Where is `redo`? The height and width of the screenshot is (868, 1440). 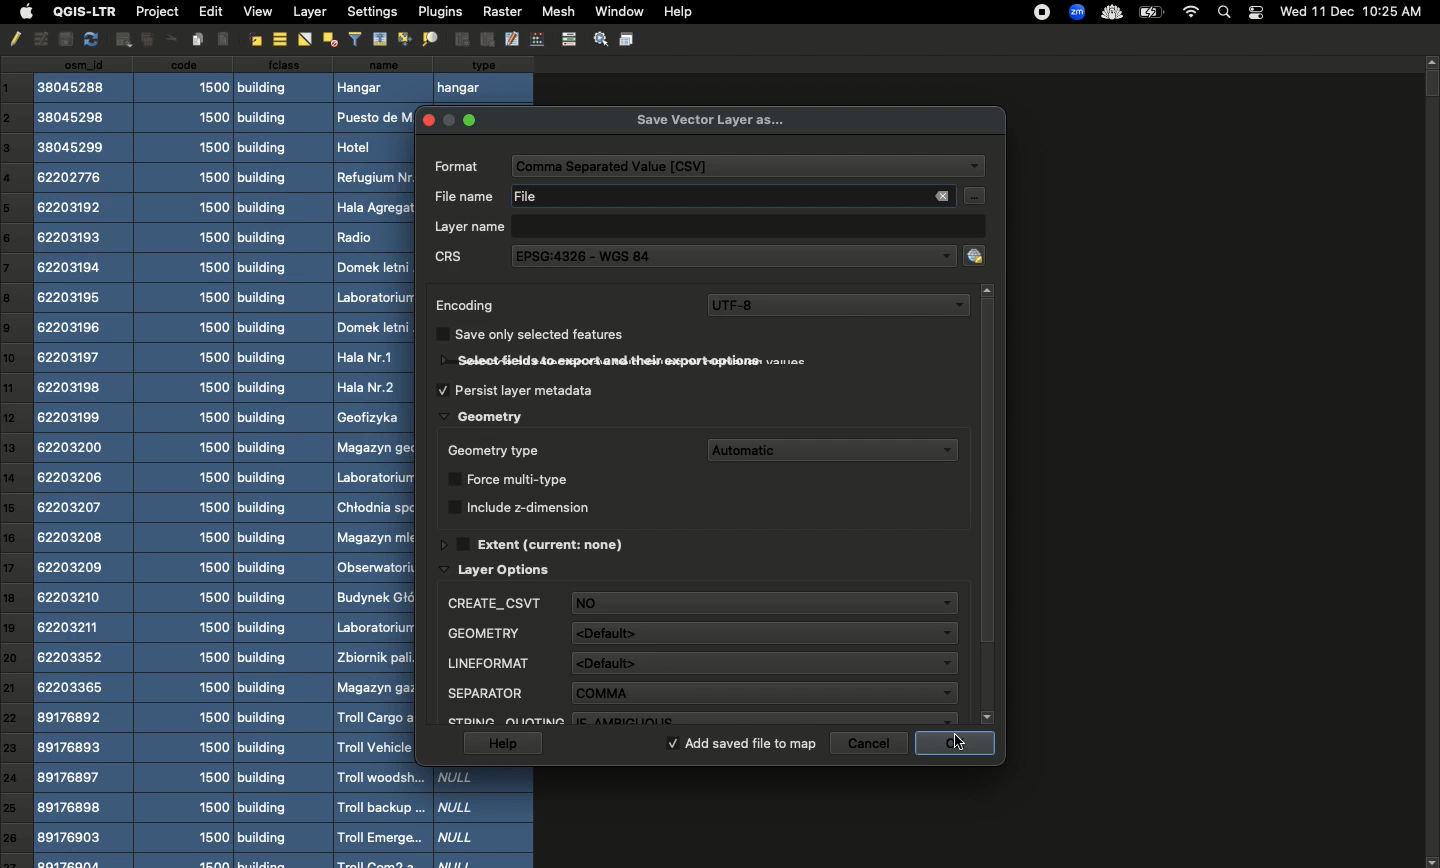
redo is located at coordinates (90, 39).